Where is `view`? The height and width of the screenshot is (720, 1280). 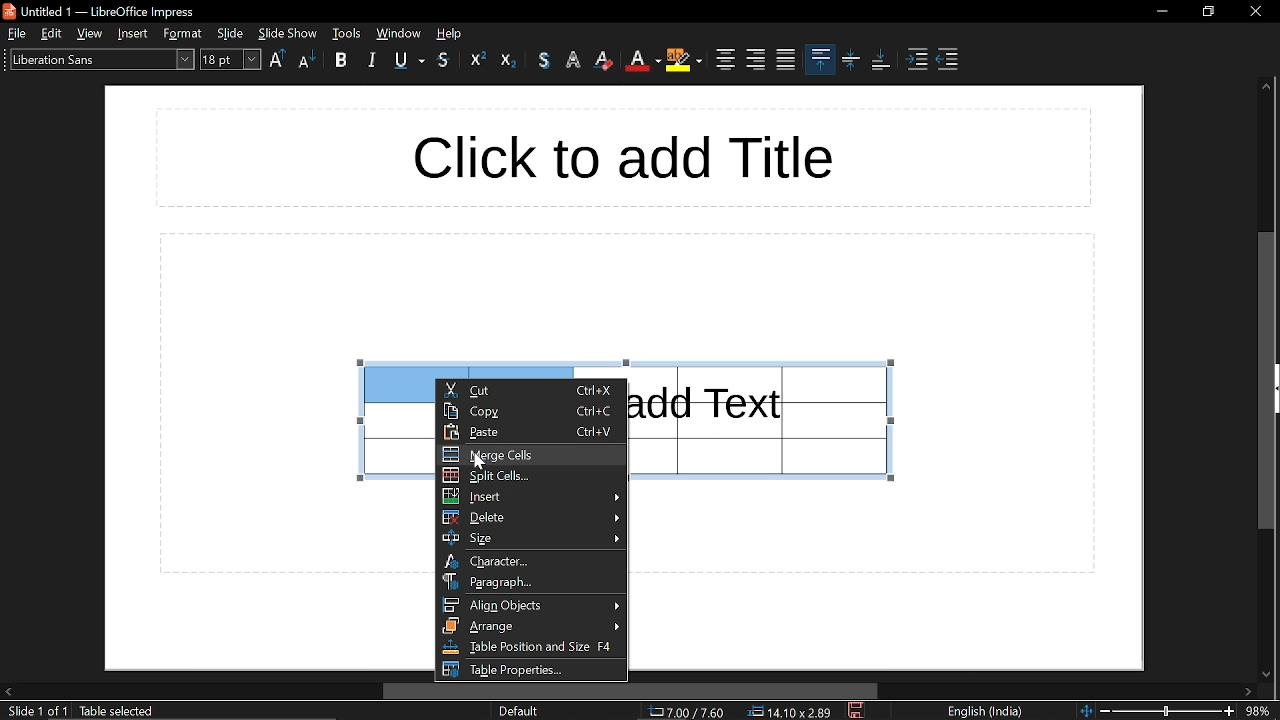 view is located at coordinates (91, 33).